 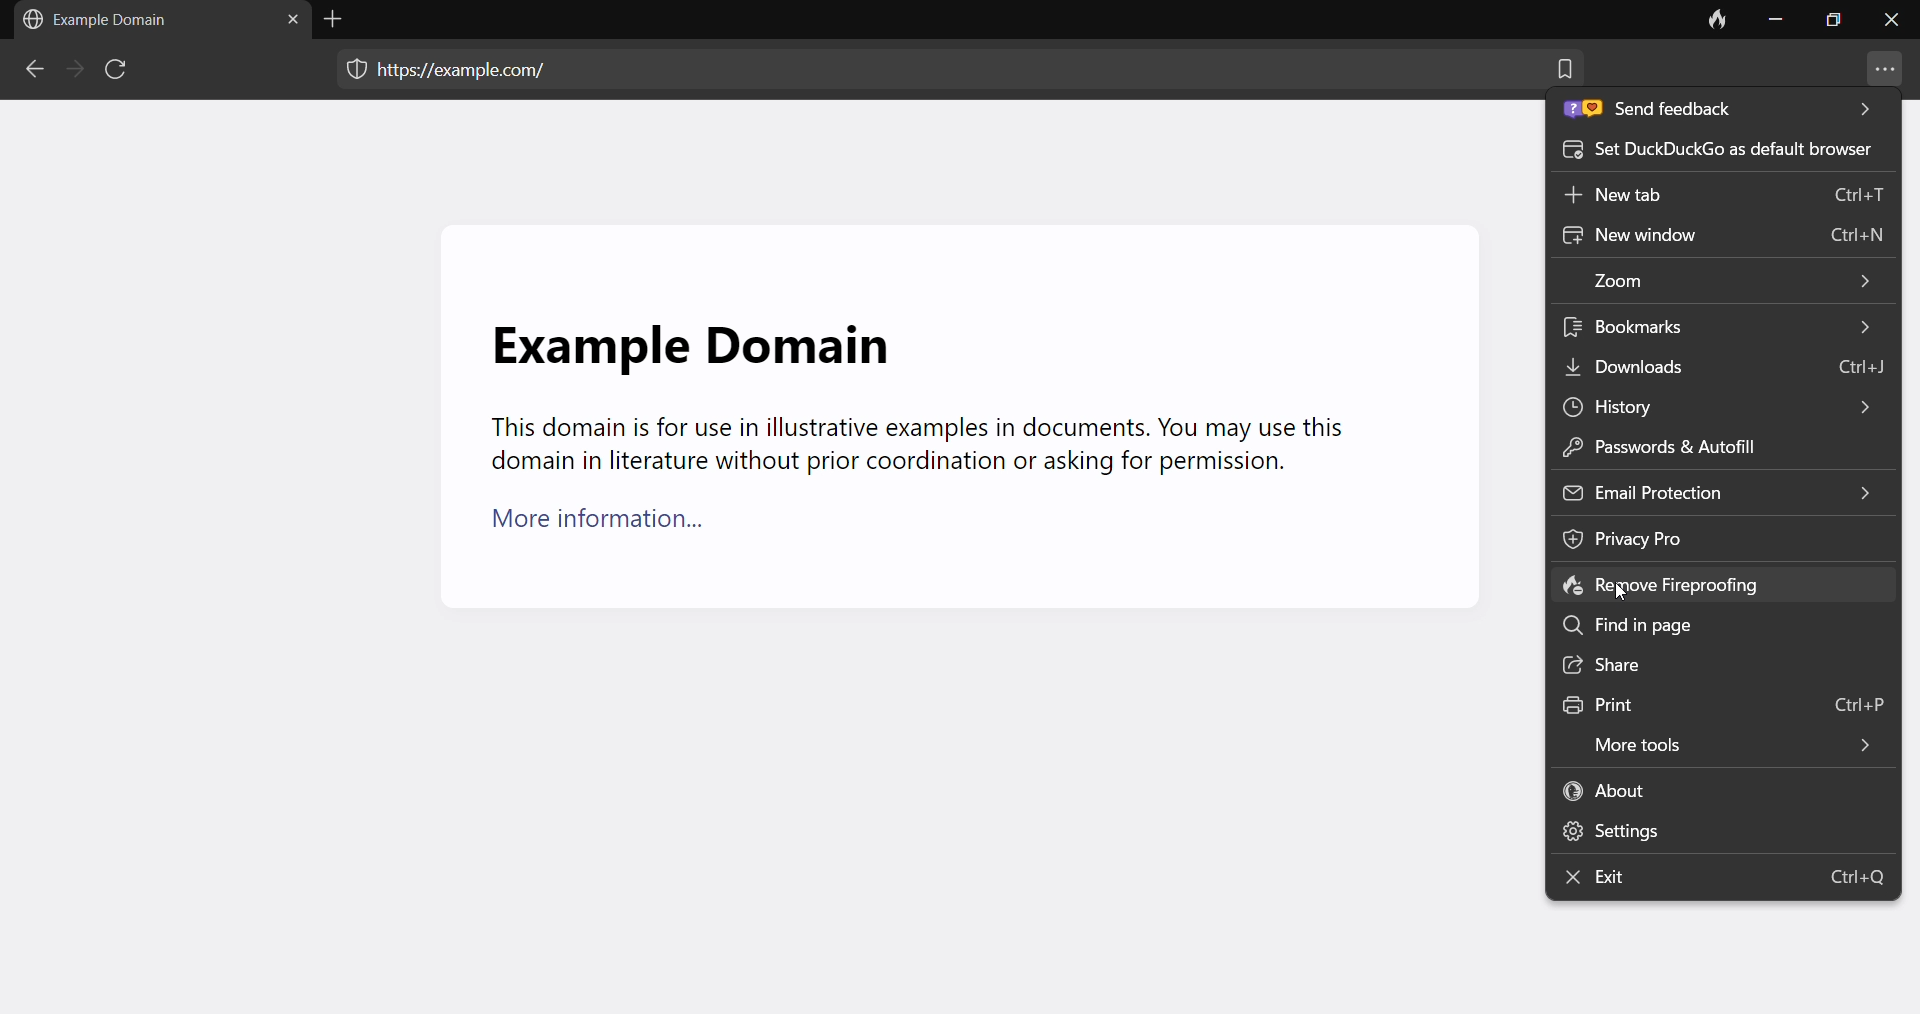 I want to click on Example domain, so click(x=103, y=20).